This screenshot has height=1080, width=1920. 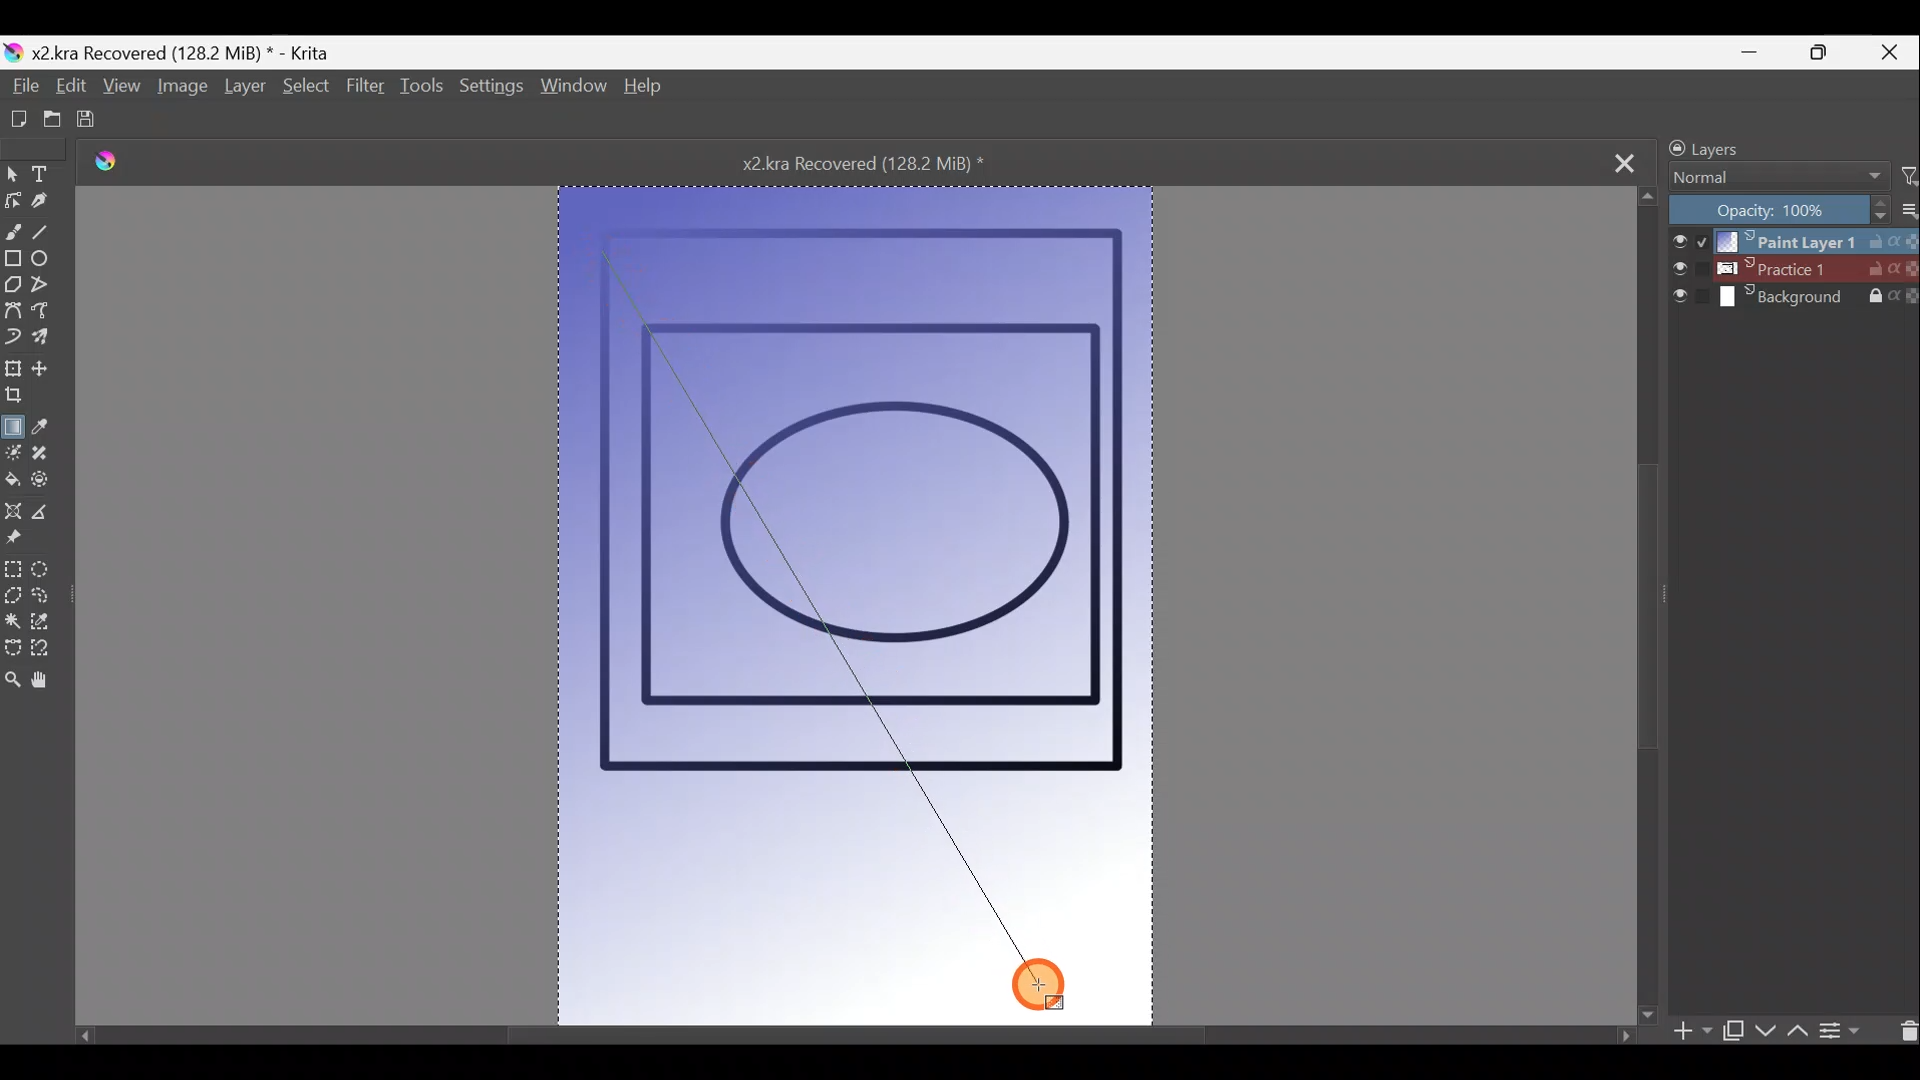 What do you see at coordinates (1903, 1029) in the screenshot?
I see `Delete layer/mask` at bounding box center [1903, 1029].